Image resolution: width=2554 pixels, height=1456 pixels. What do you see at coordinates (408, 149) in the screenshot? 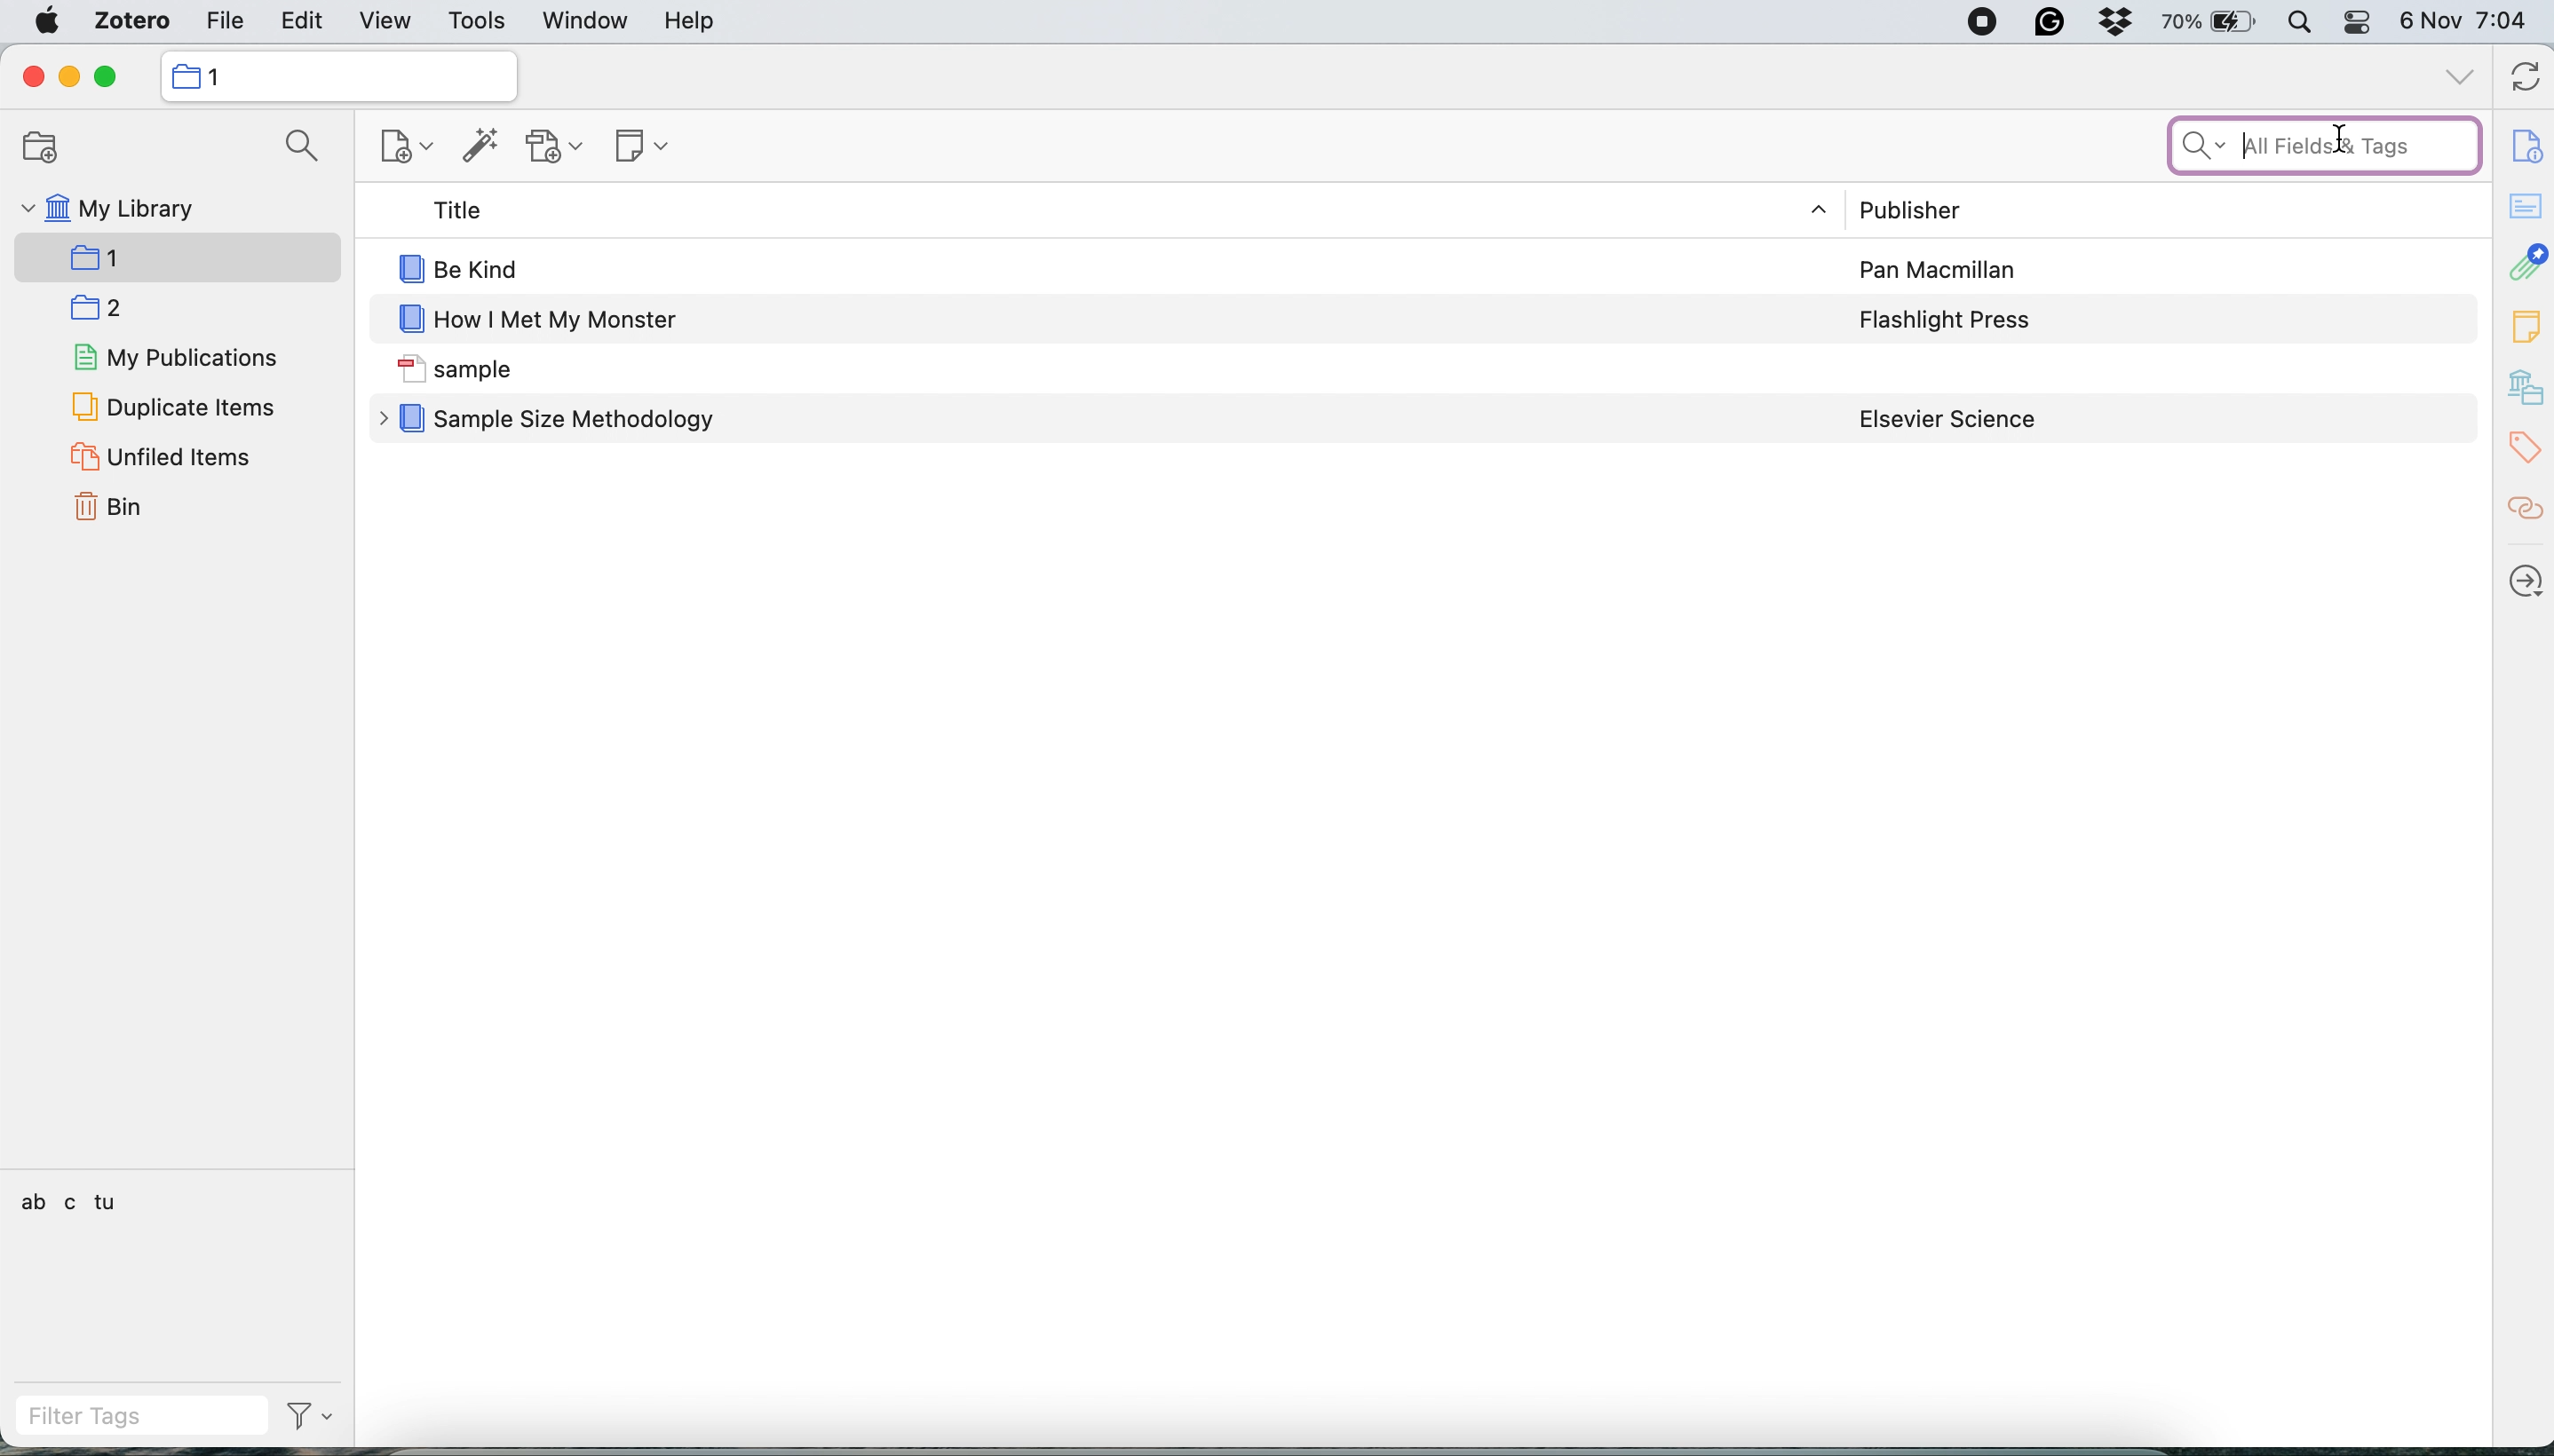
I see `new item` at bounding box center [408, 149].